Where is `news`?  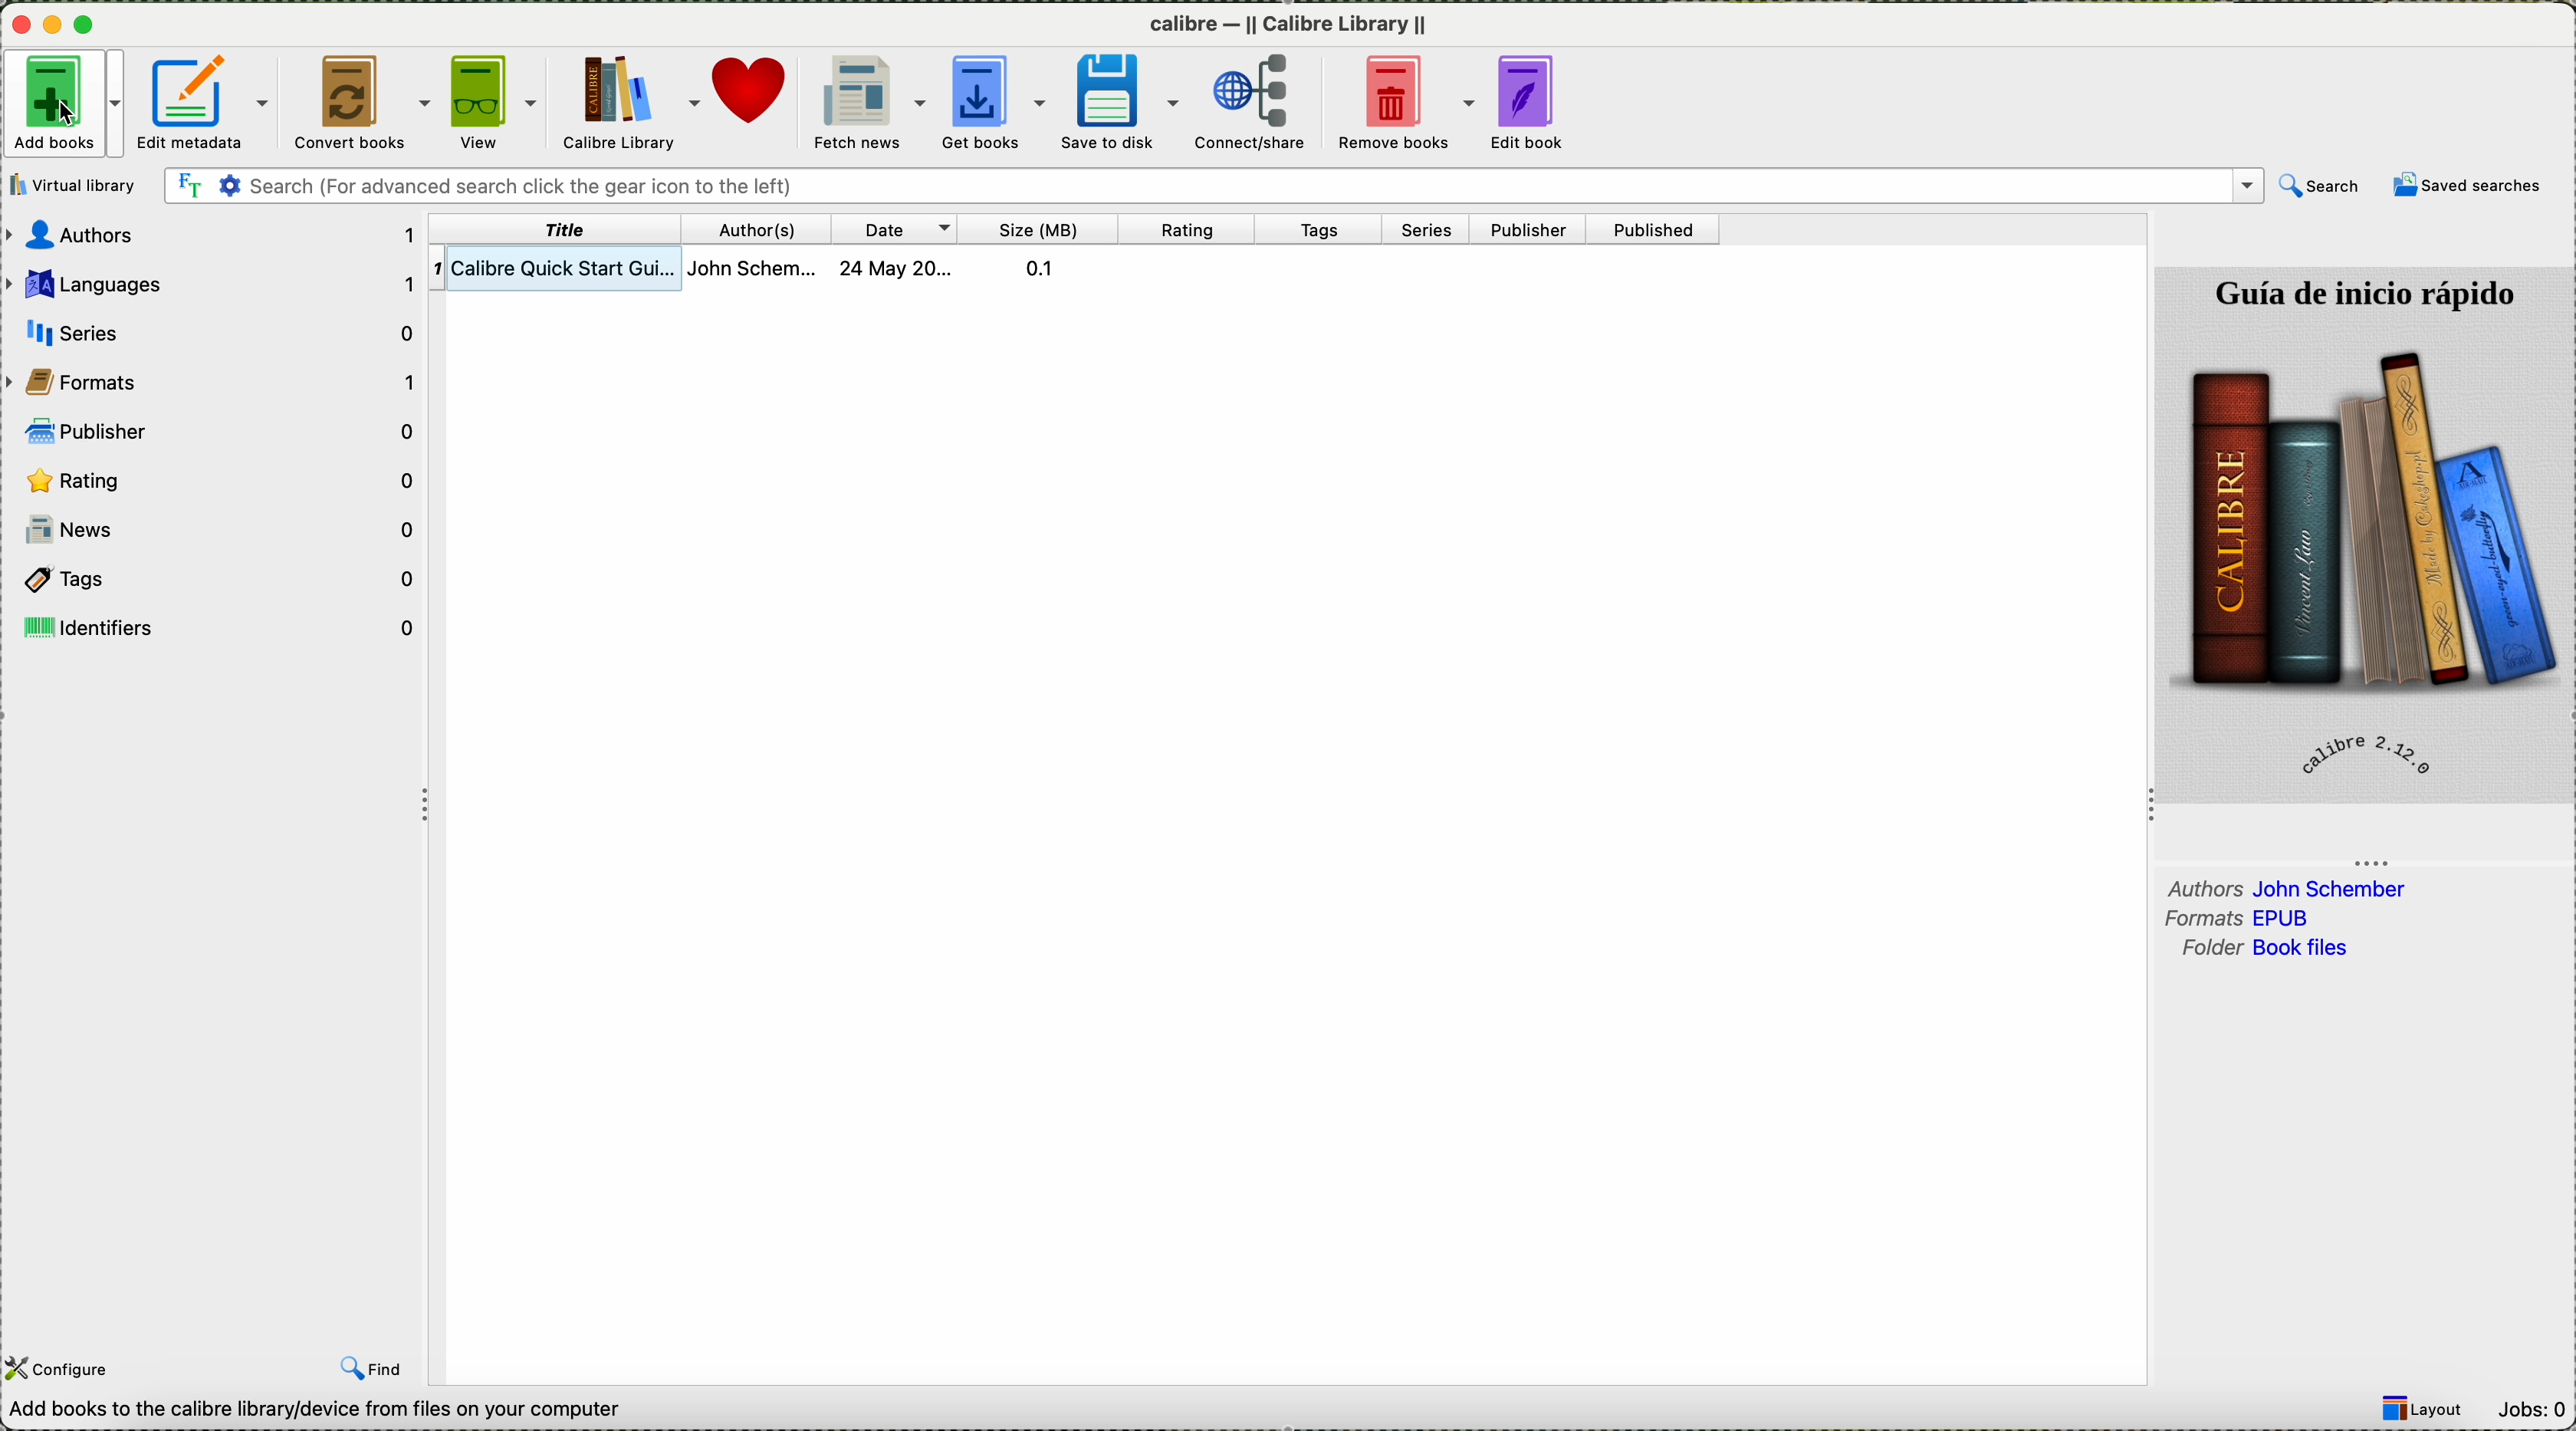 news is located at coordinates (216, 531).